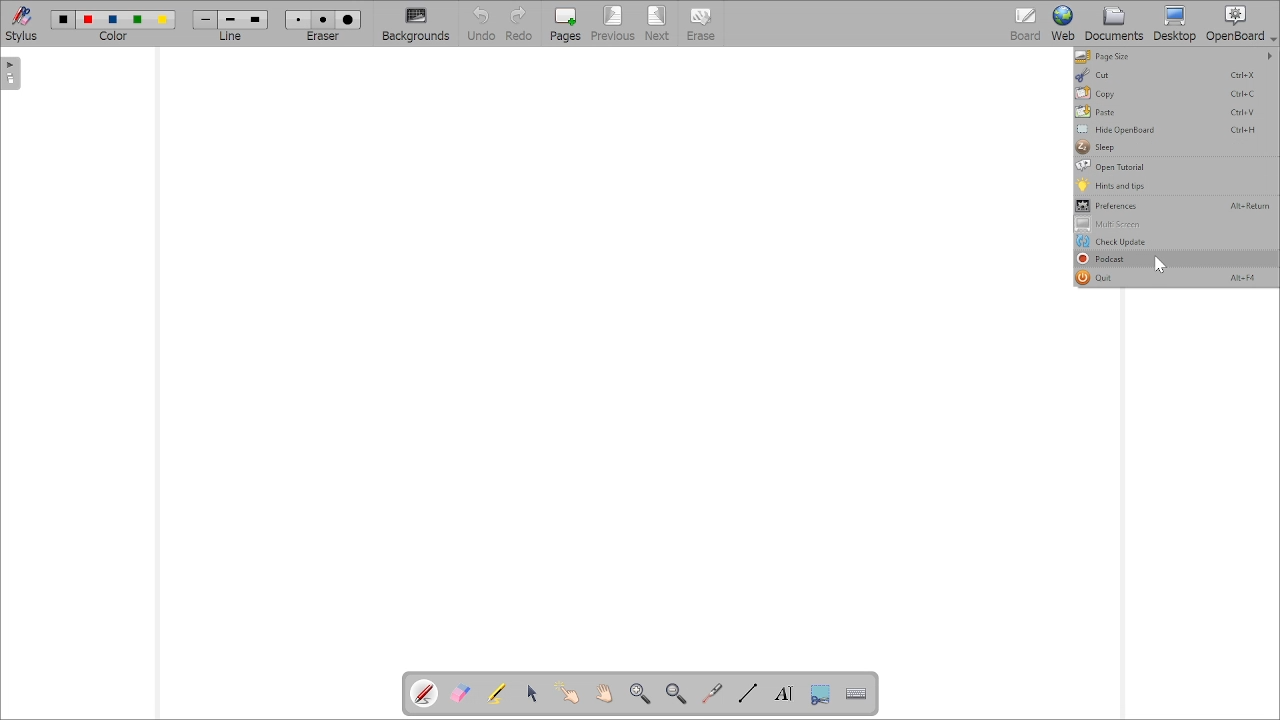  What do you see at coordinates (497, 694) in the screenshot?
I see `Highlight` at bounding box center [497, 694].